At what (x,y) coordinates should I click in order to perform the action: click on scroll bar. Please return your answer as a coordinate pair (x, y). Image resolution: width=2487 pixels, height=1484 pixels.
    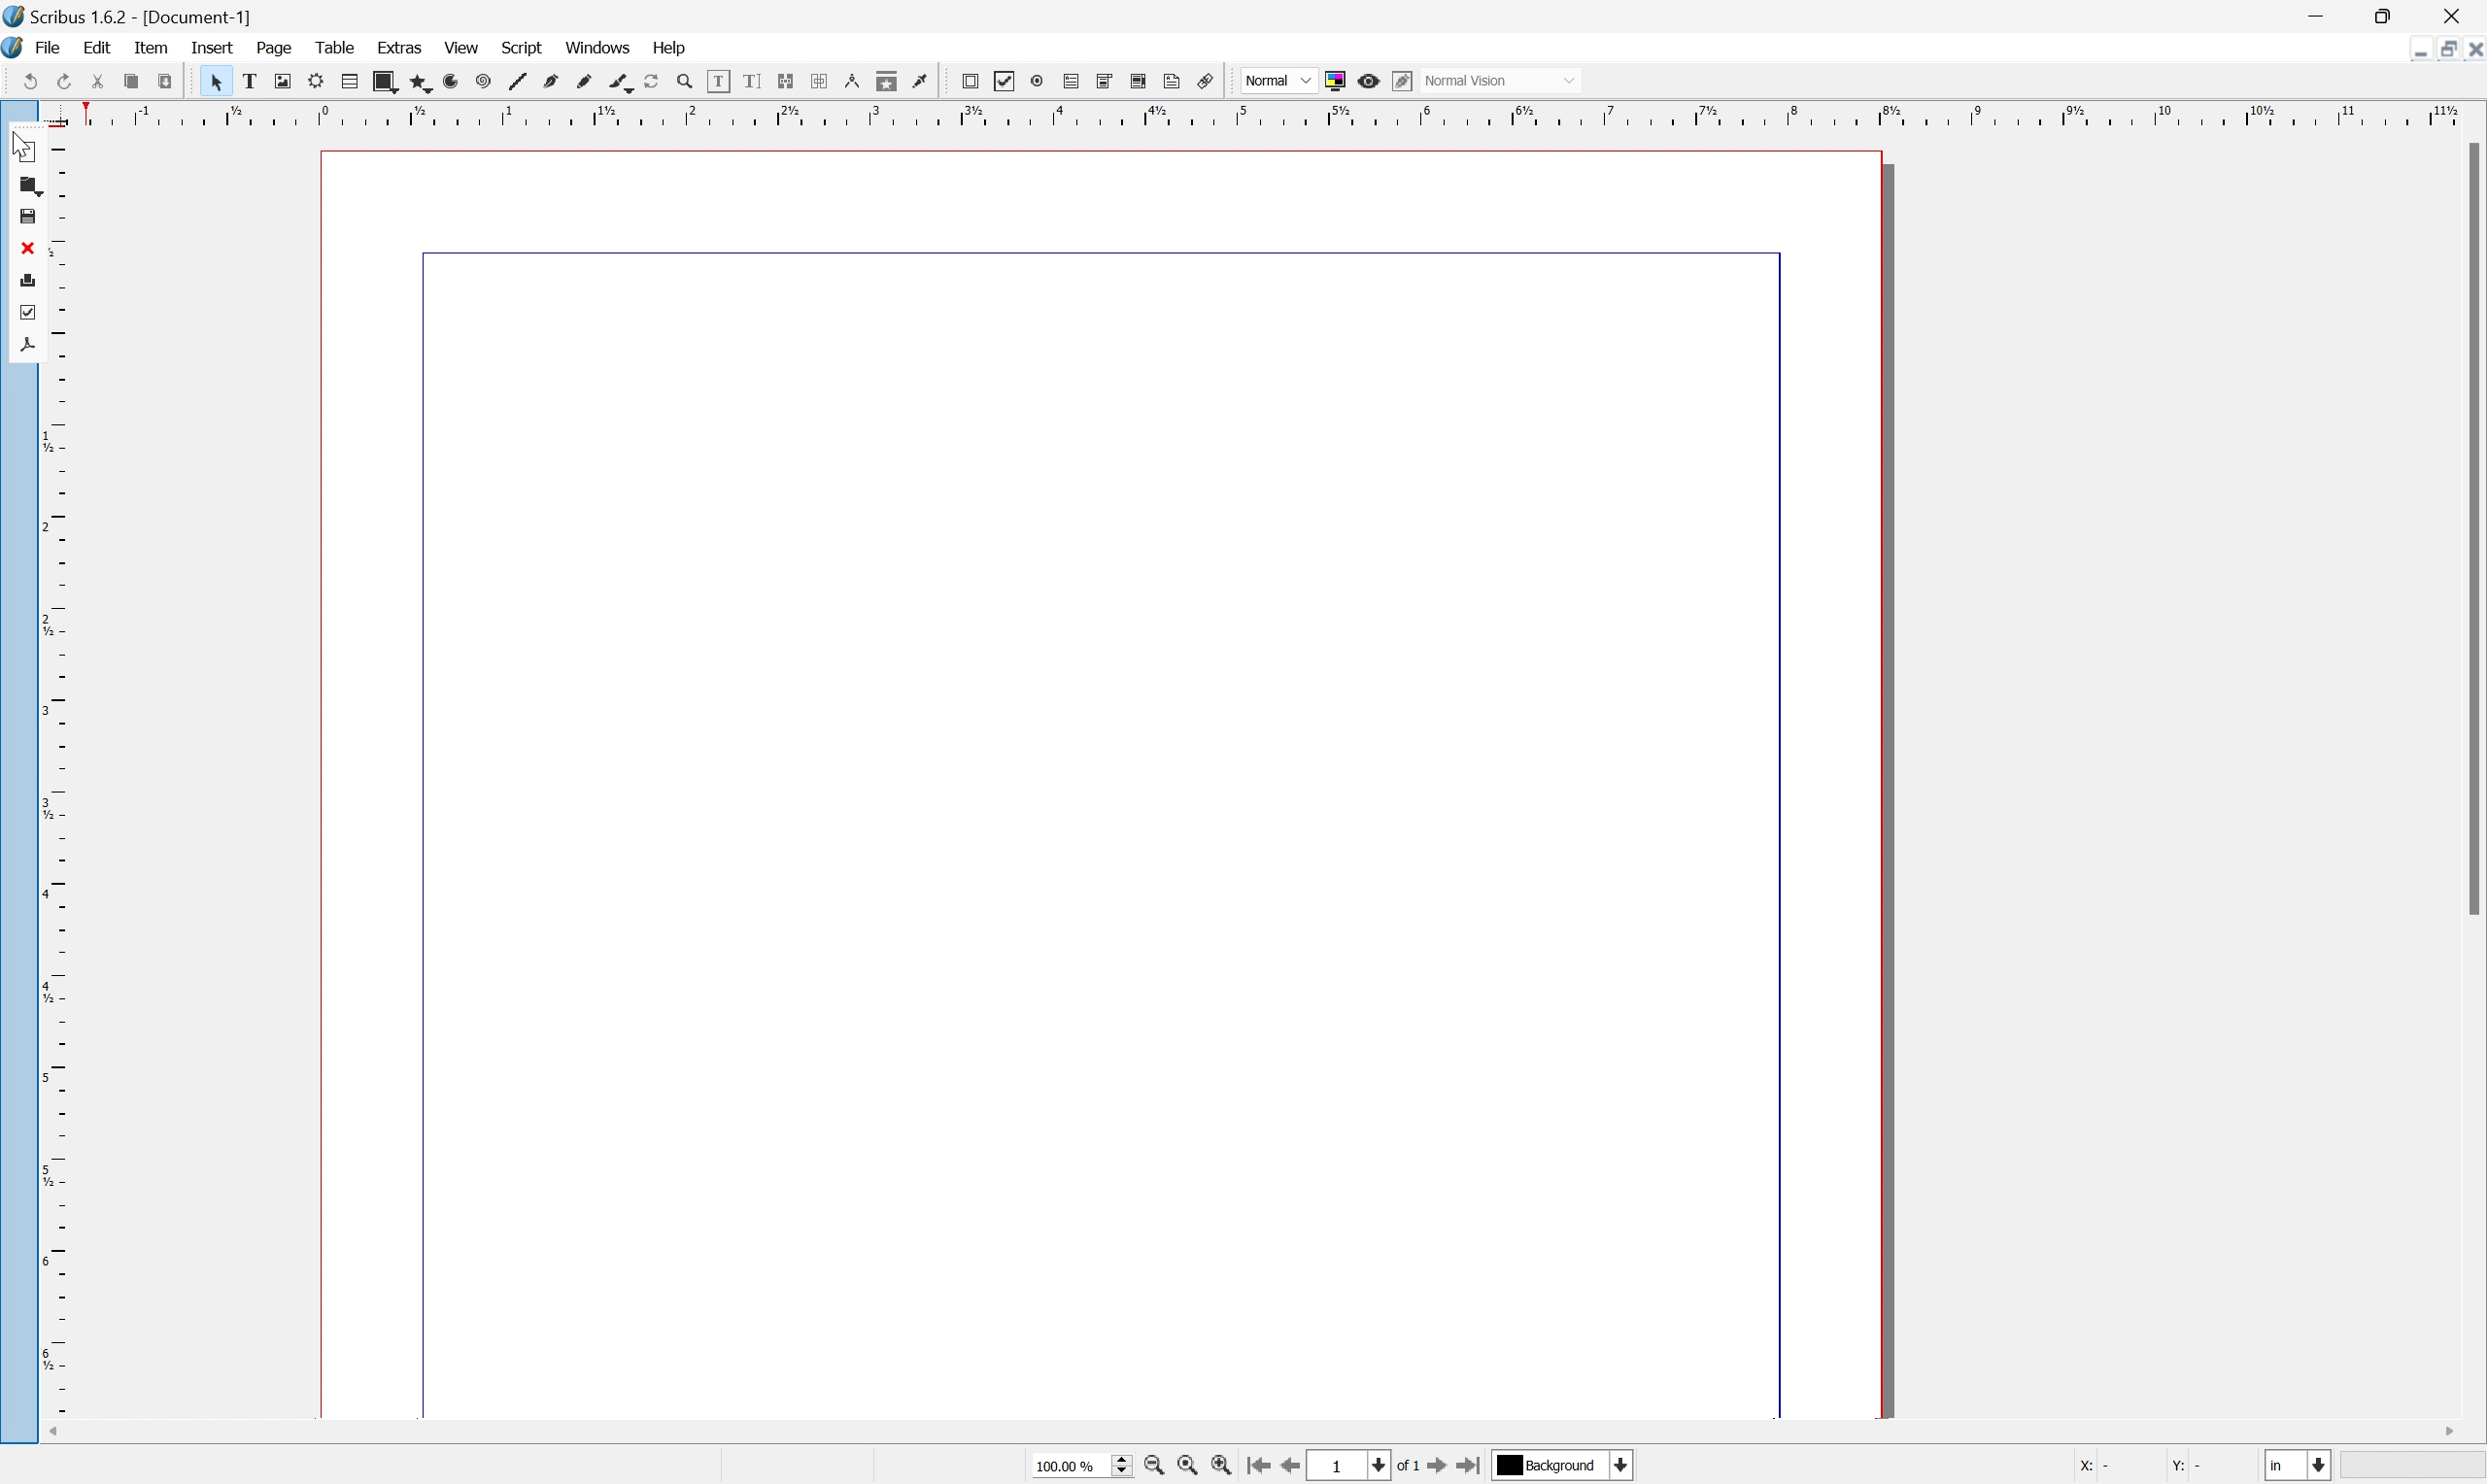
    Looking at the image, I should click on (1241, 1433).